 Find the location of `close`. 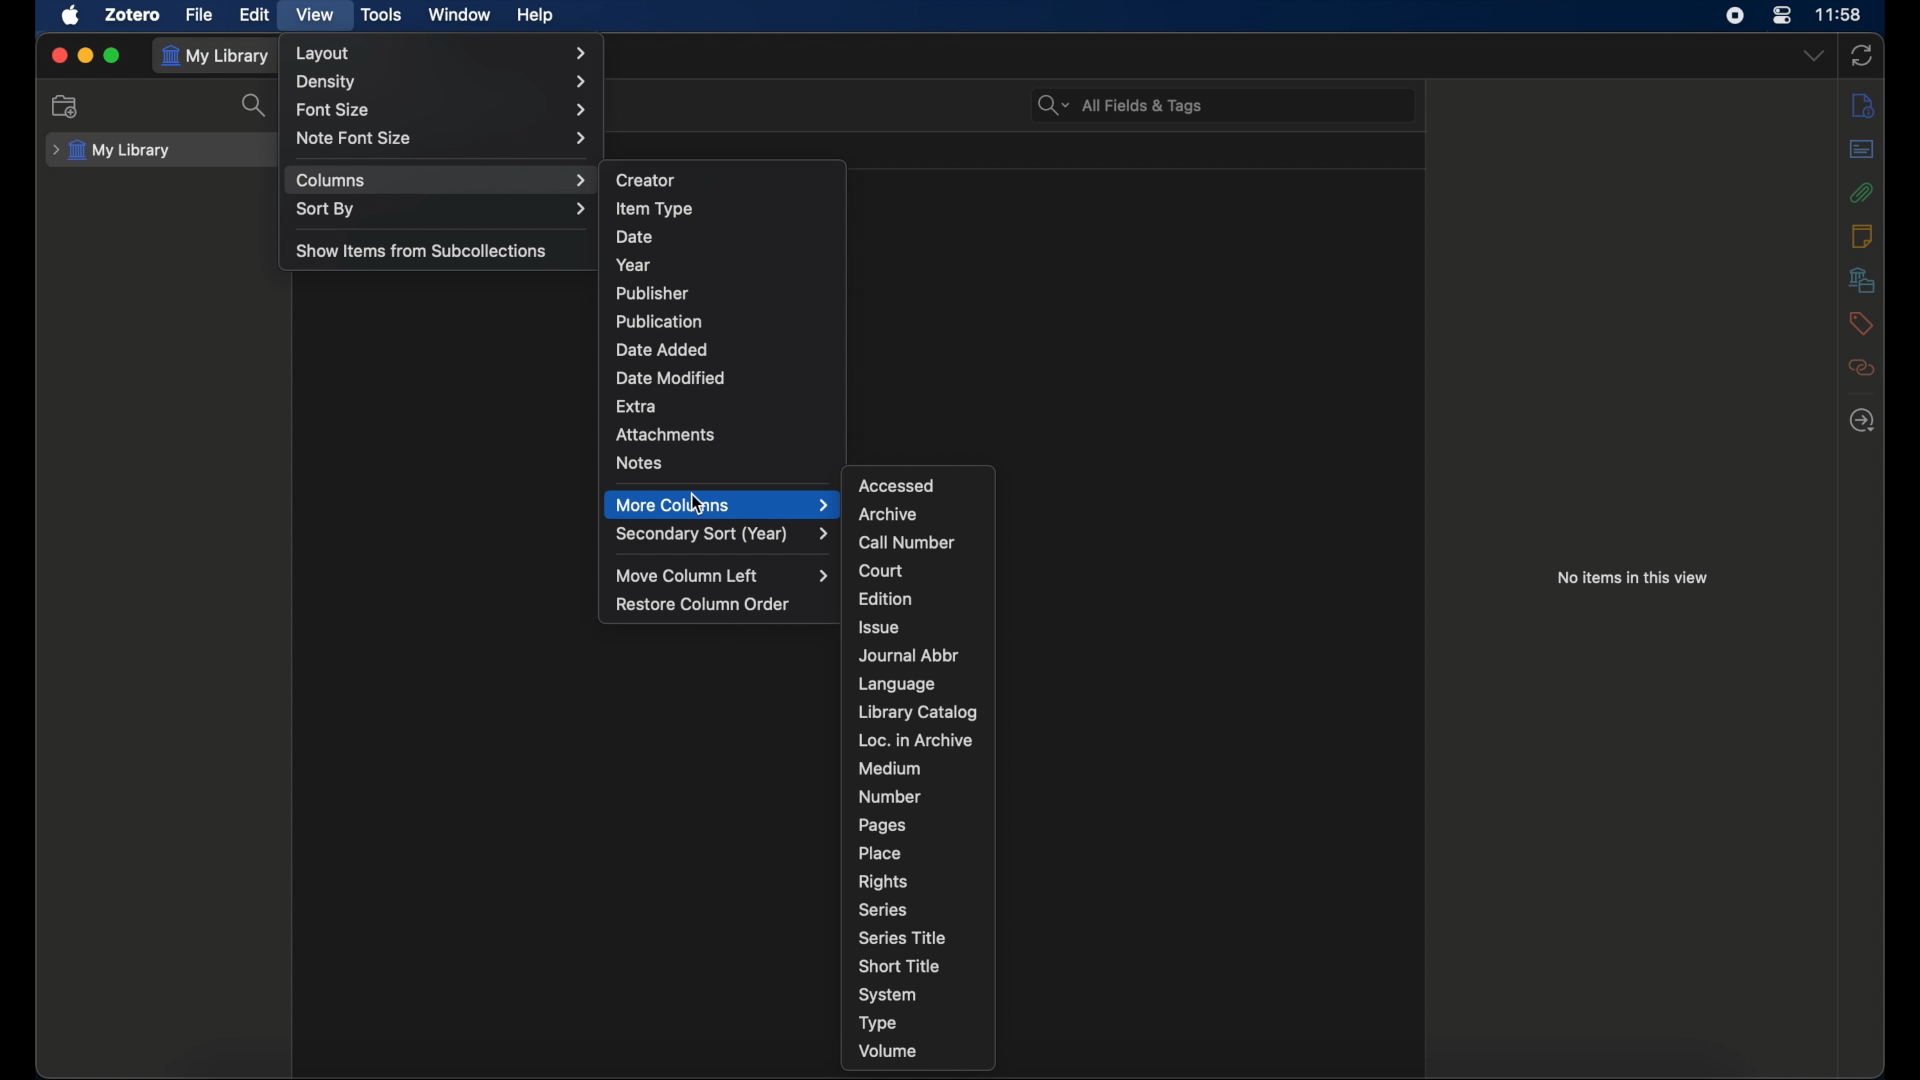

close is located at coordinates (58, 55).